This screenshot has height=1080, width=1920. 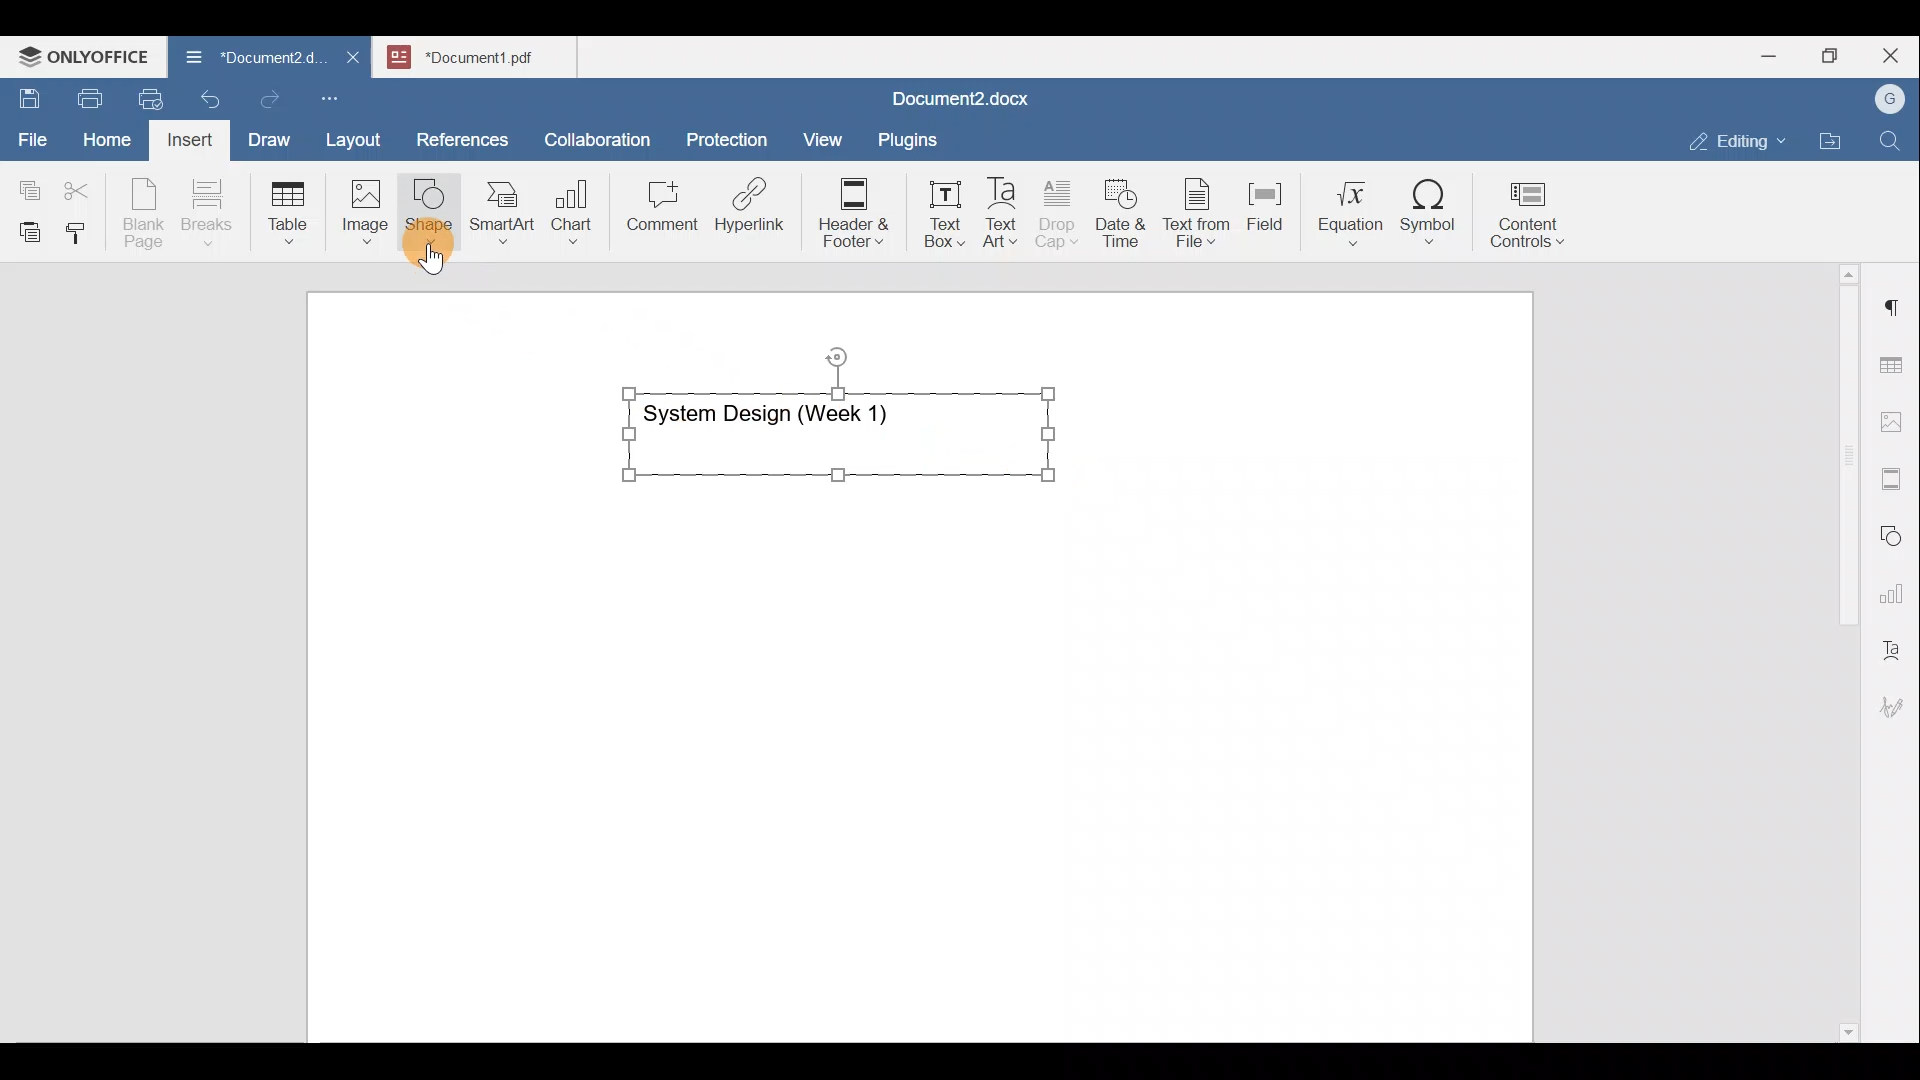 I want to click on File, so click(x=34, y=133).